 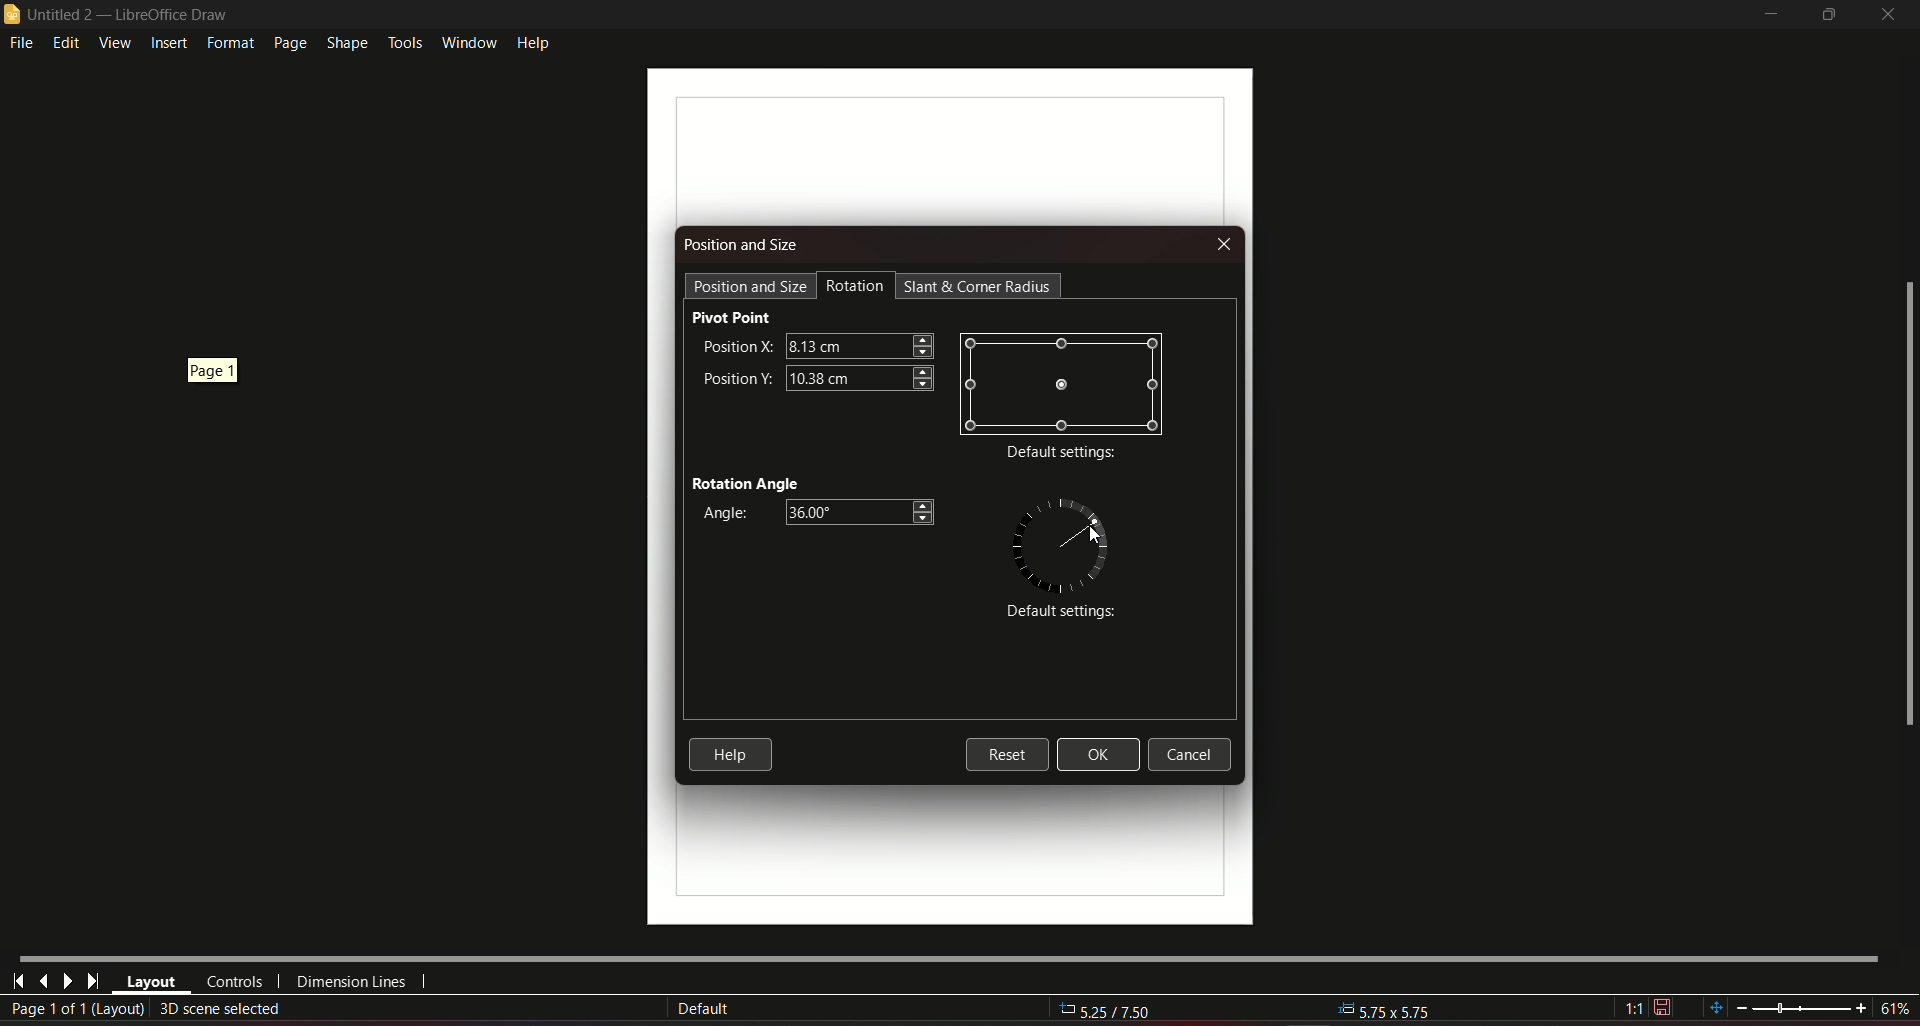 I want to click on dimension lines, so click(x=352, y=985).